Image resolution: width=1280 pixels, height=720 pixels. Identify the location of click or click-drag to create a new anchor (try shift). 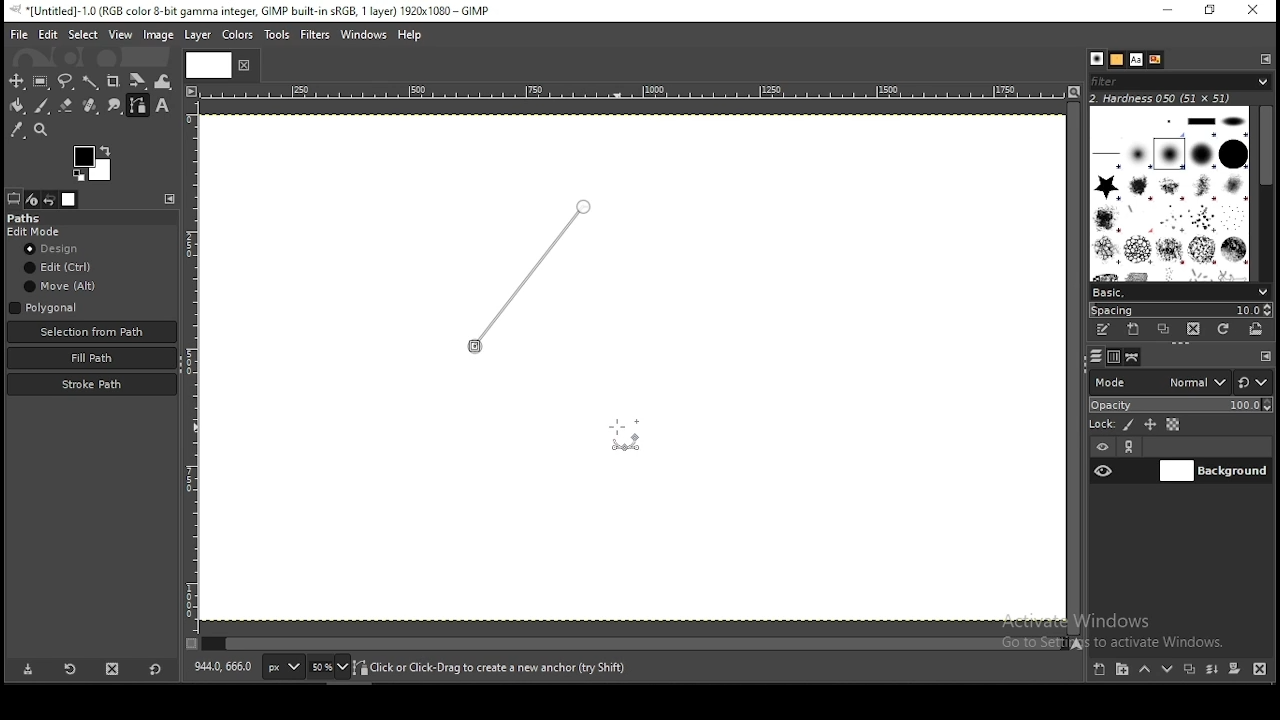
(494, 666).